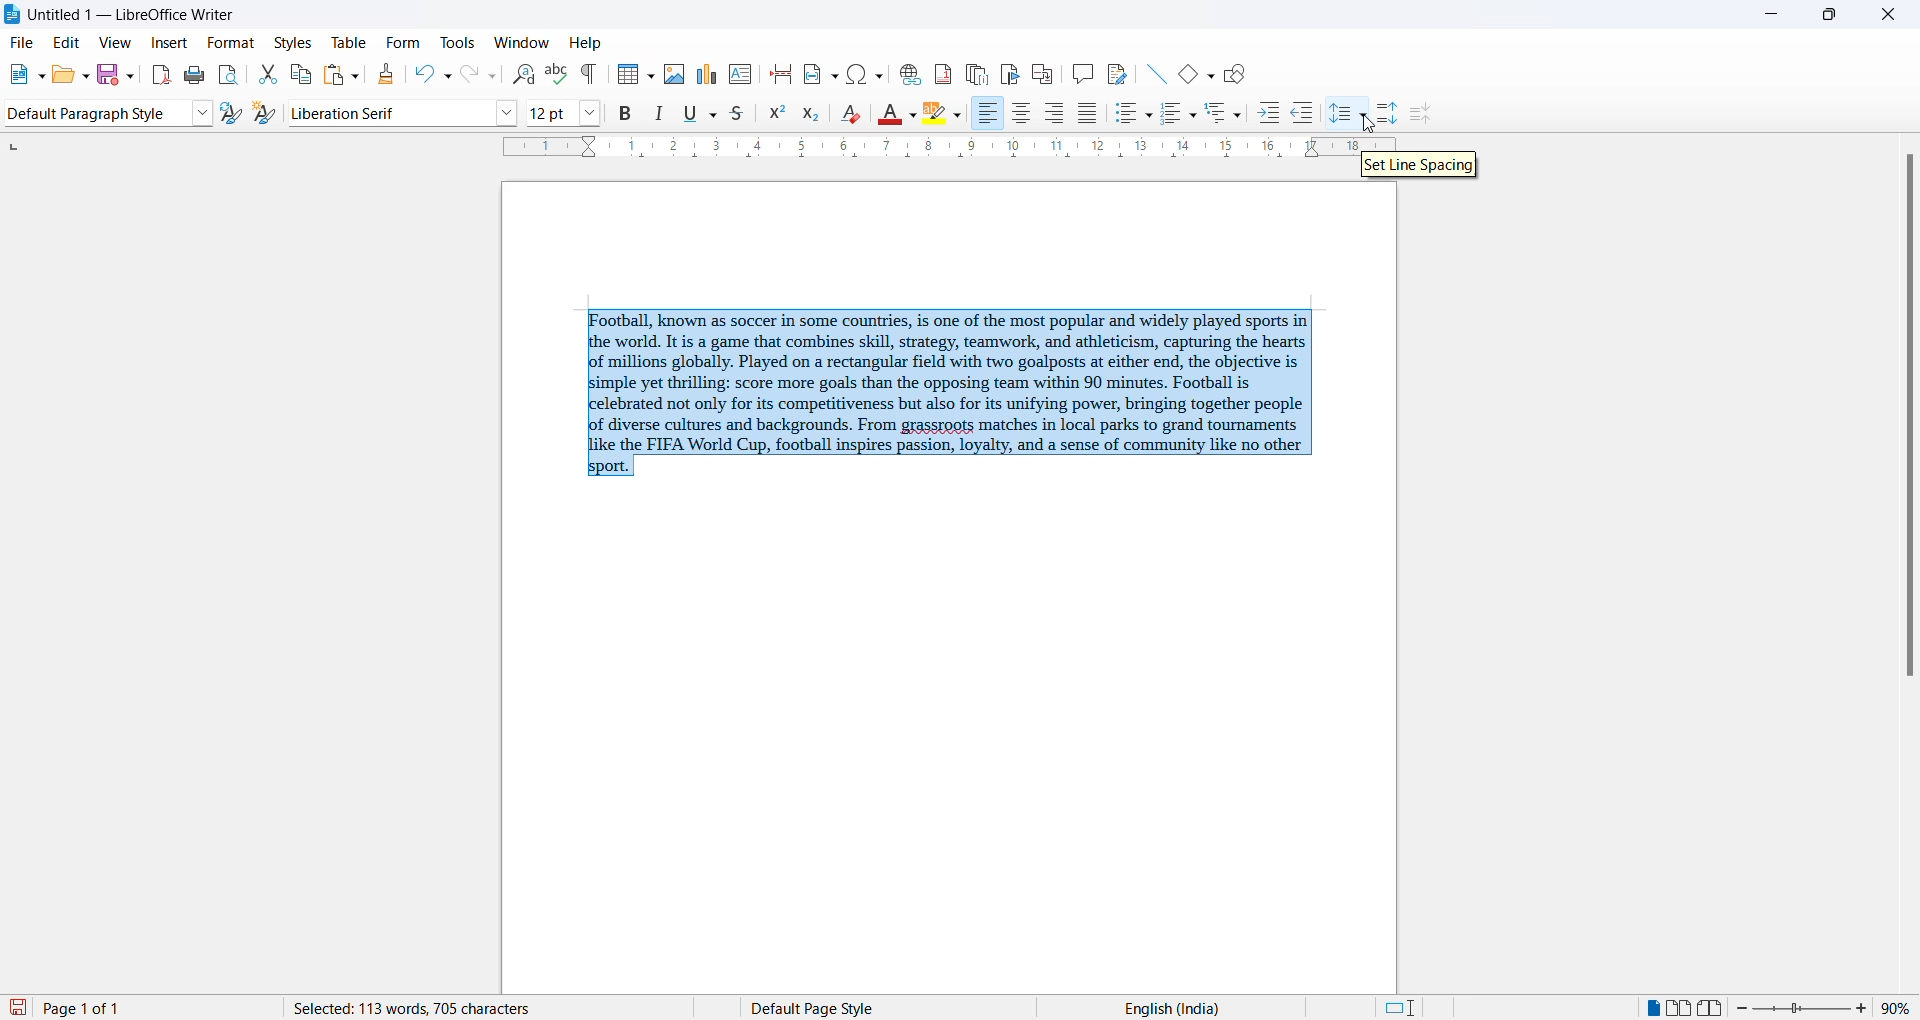 The image size is (1920, 1020). Describe the element at coordinates (1908, 413) in the screenshot. I see `scrollbar` at that location.